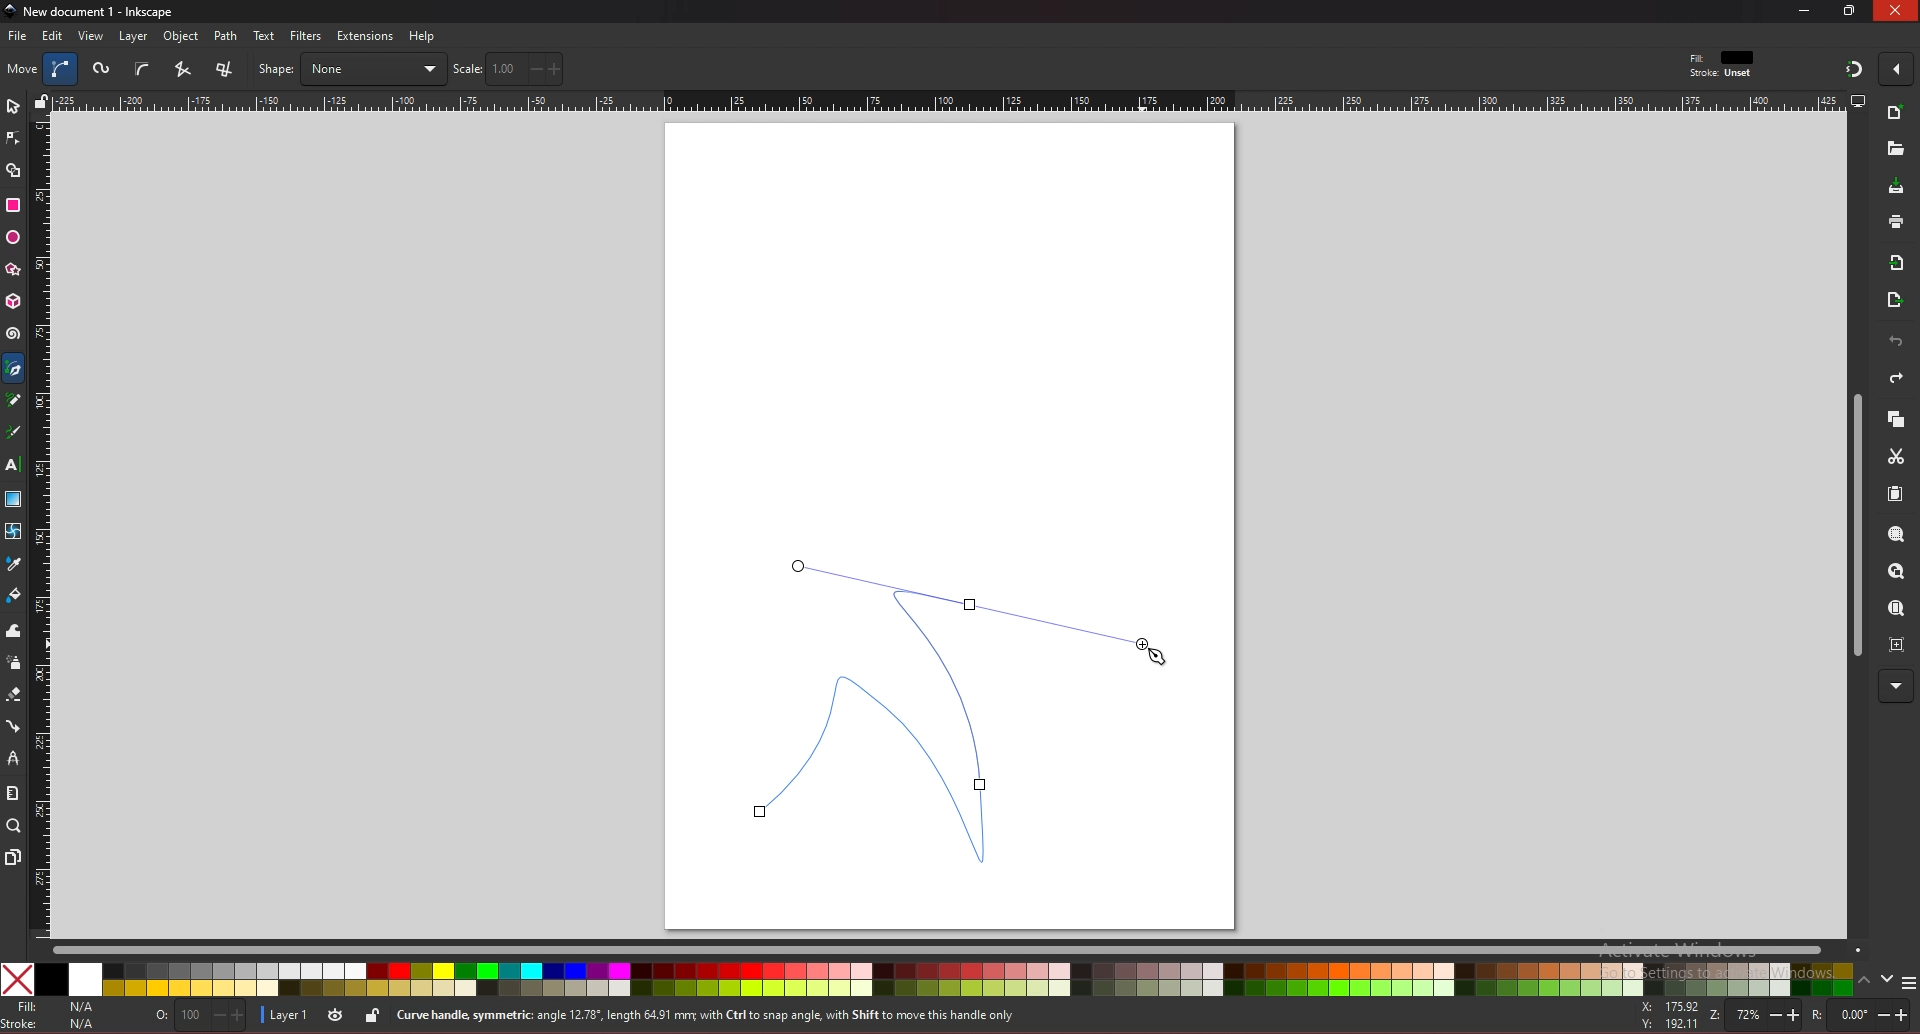 The width and height of the screenshot is (1920, 1034). Describe the element at coordinates (14, 499) in the screenshot. I see `gradient` at that location.